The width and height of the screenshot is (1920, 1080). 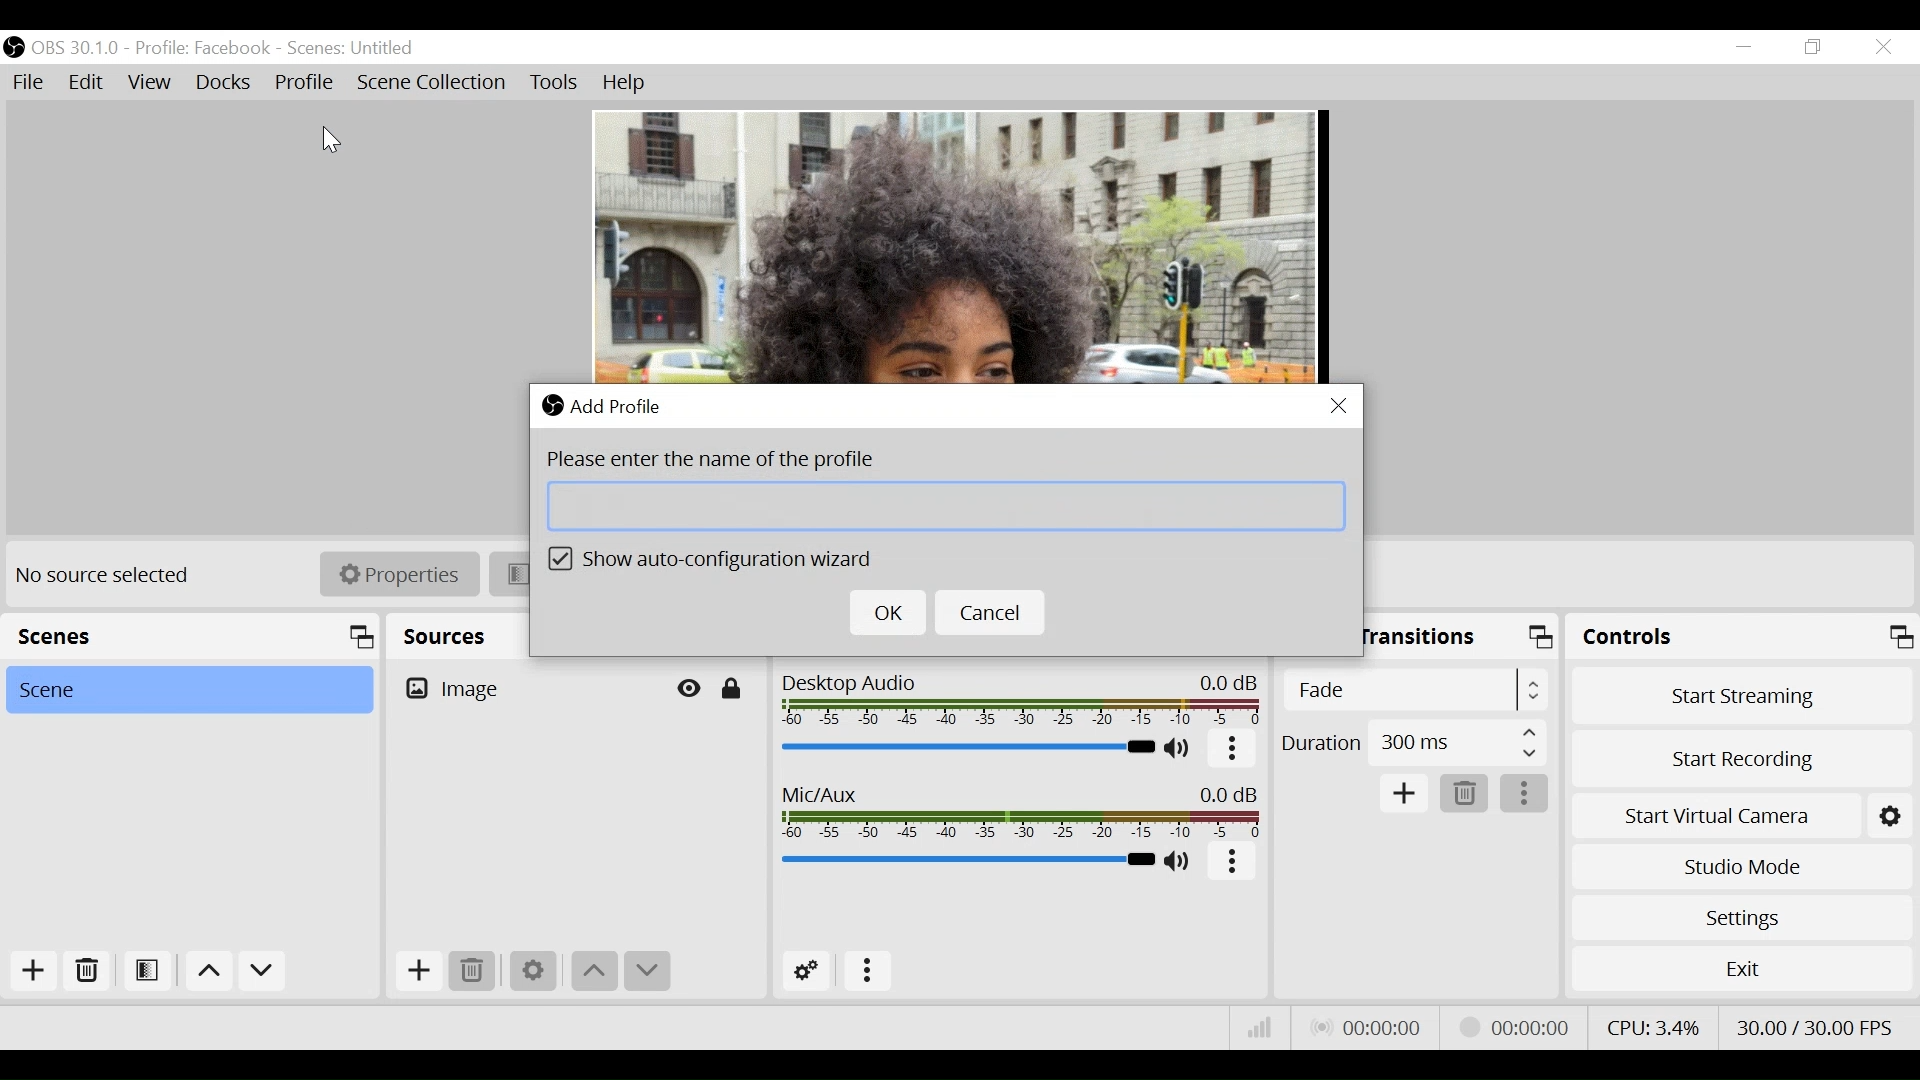 I want to click on More options, so click(x=1525, y=794).